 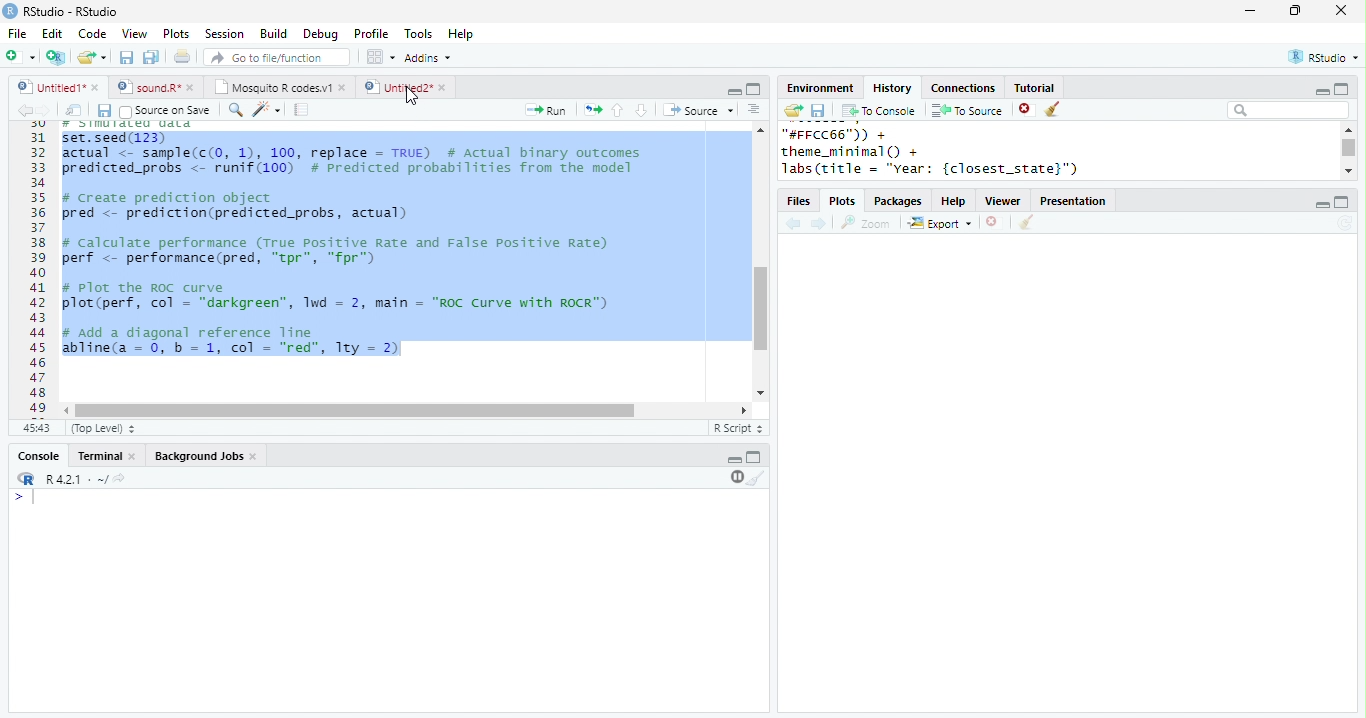 I want to click on To console, so click(x=879, y=111).